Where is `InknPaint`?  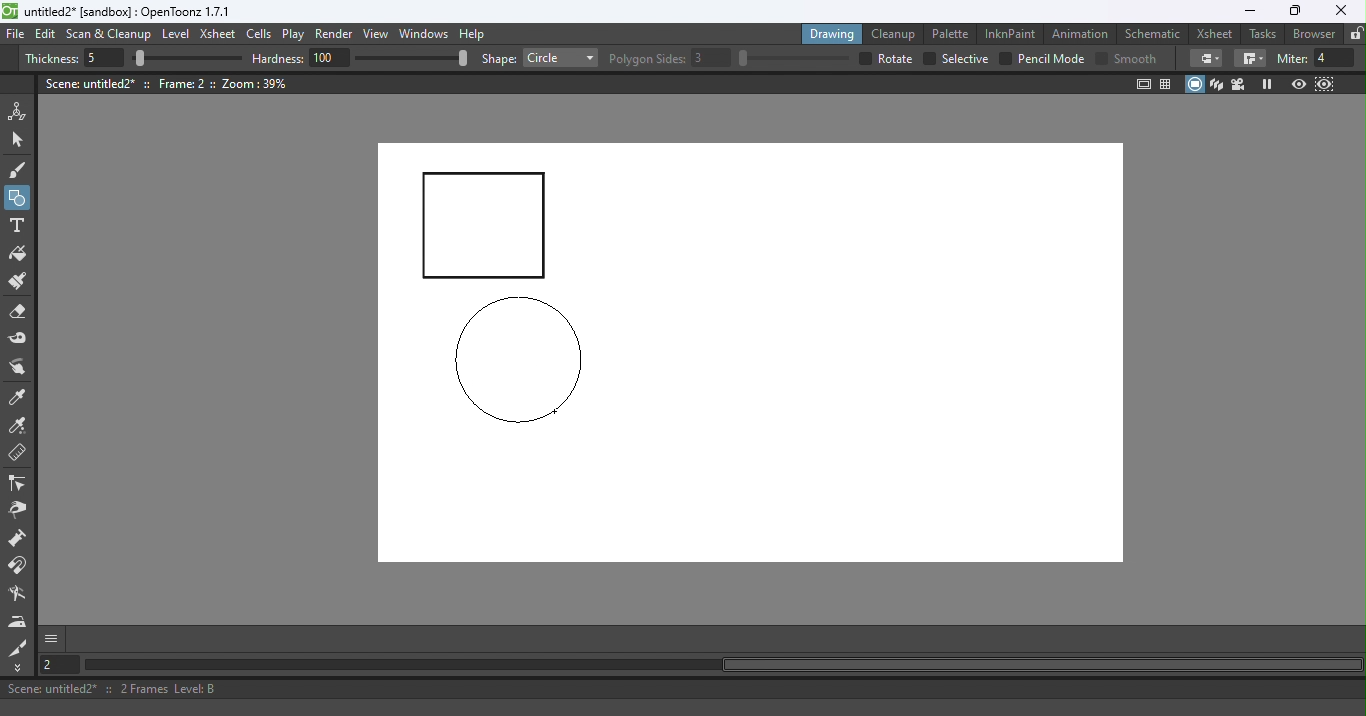
InknPaint is located at coordinates (1011, 32).